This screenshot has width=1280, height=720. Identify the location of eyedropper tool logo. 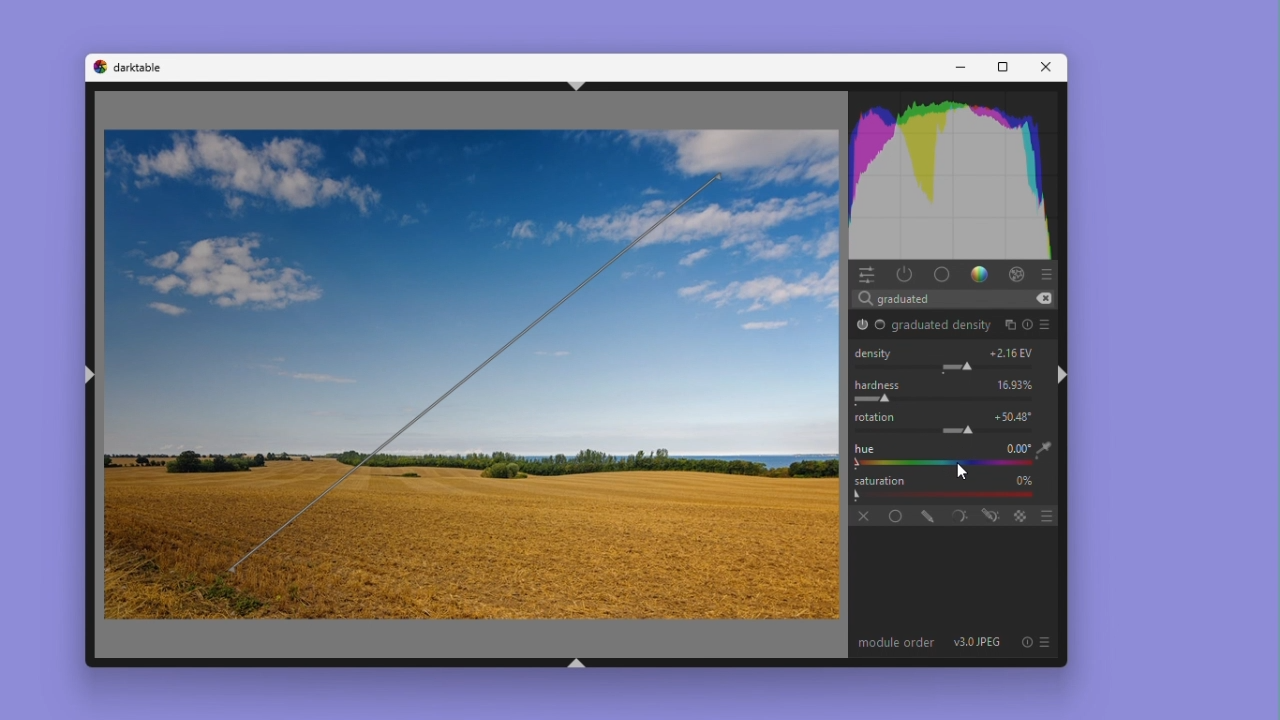
(1045, 449).